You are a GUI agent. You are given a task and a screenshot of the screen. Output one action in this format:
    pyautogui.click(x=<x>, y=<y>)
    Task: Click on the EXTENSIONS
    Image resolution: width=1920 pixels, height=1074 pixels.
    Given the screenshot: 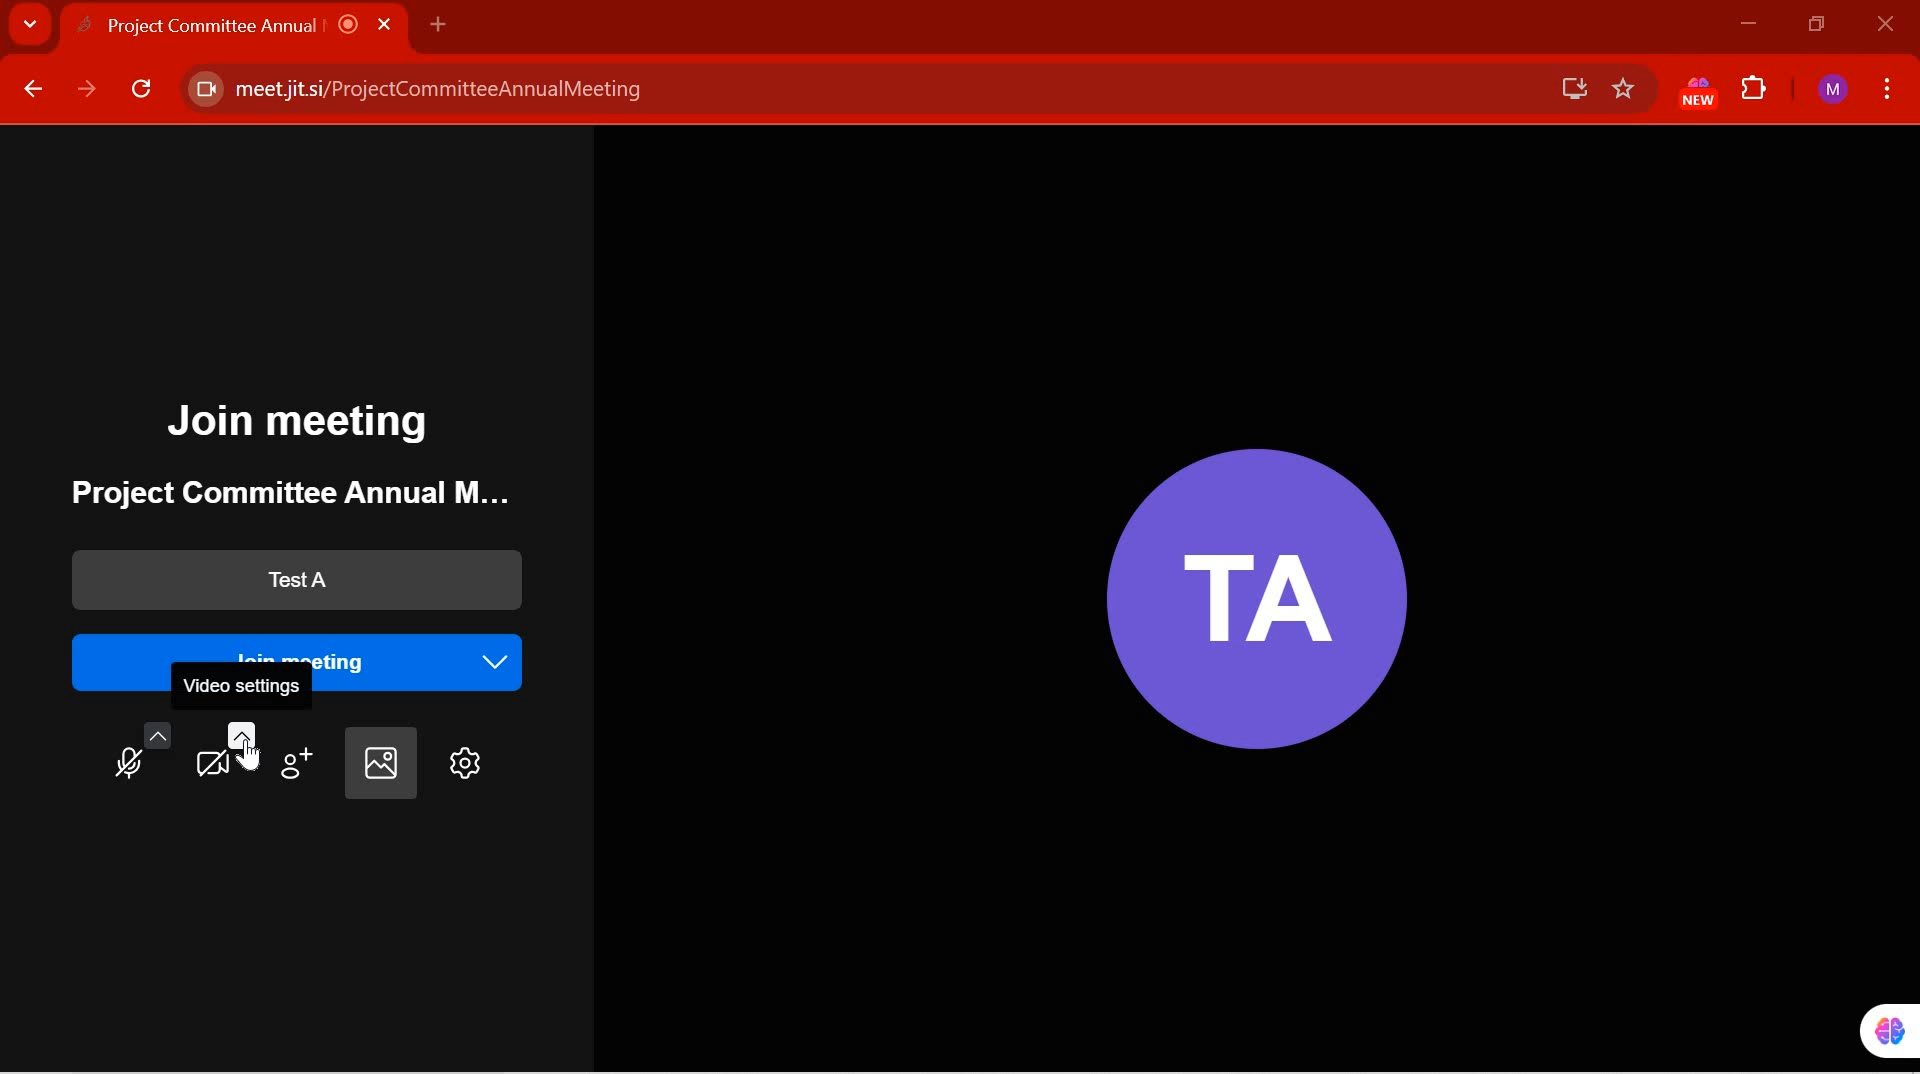 What is the action you would take?
    pyautogui.click(x=1756, y=91)
    